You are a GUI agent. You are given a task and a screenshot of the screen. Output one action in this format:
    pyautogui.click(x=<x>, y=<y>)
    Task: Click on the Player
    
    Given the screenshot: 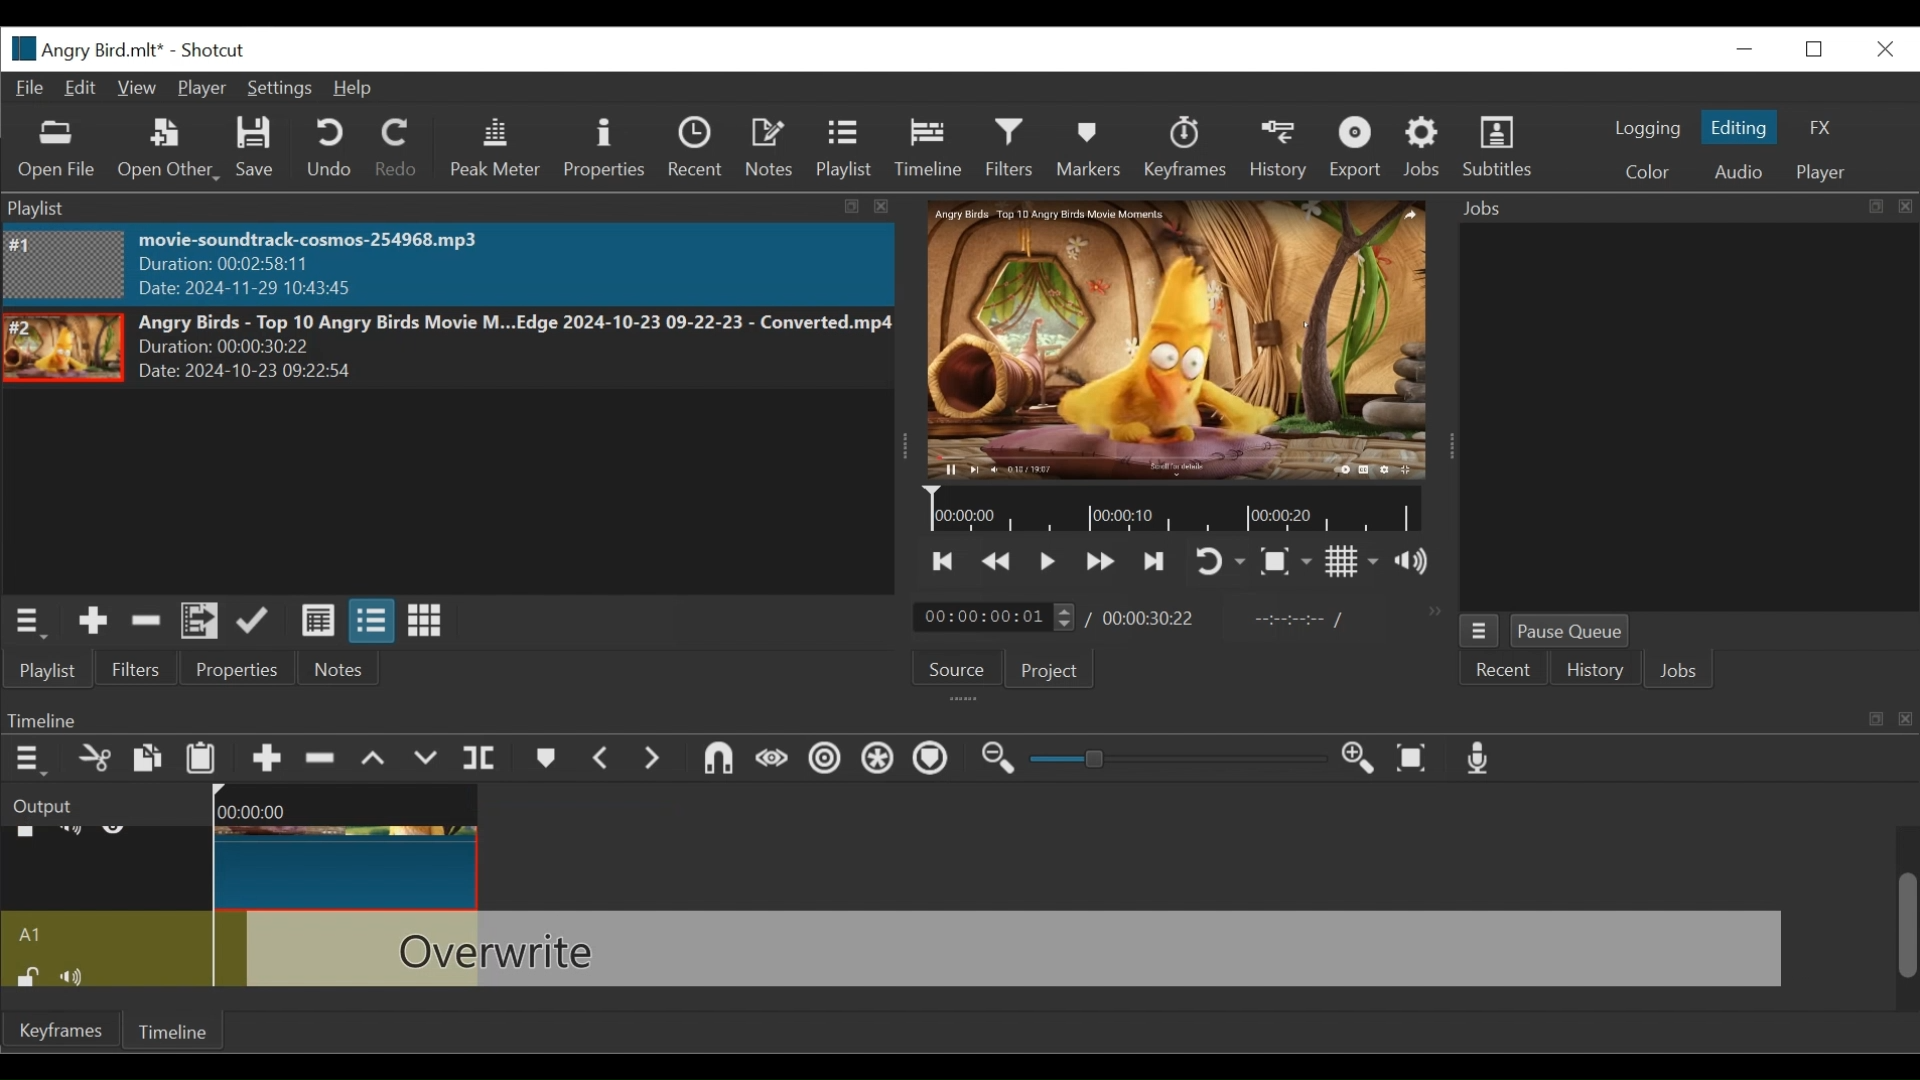 What is the action you would take?
    pyautogui.click(x=1823, y=174)
    